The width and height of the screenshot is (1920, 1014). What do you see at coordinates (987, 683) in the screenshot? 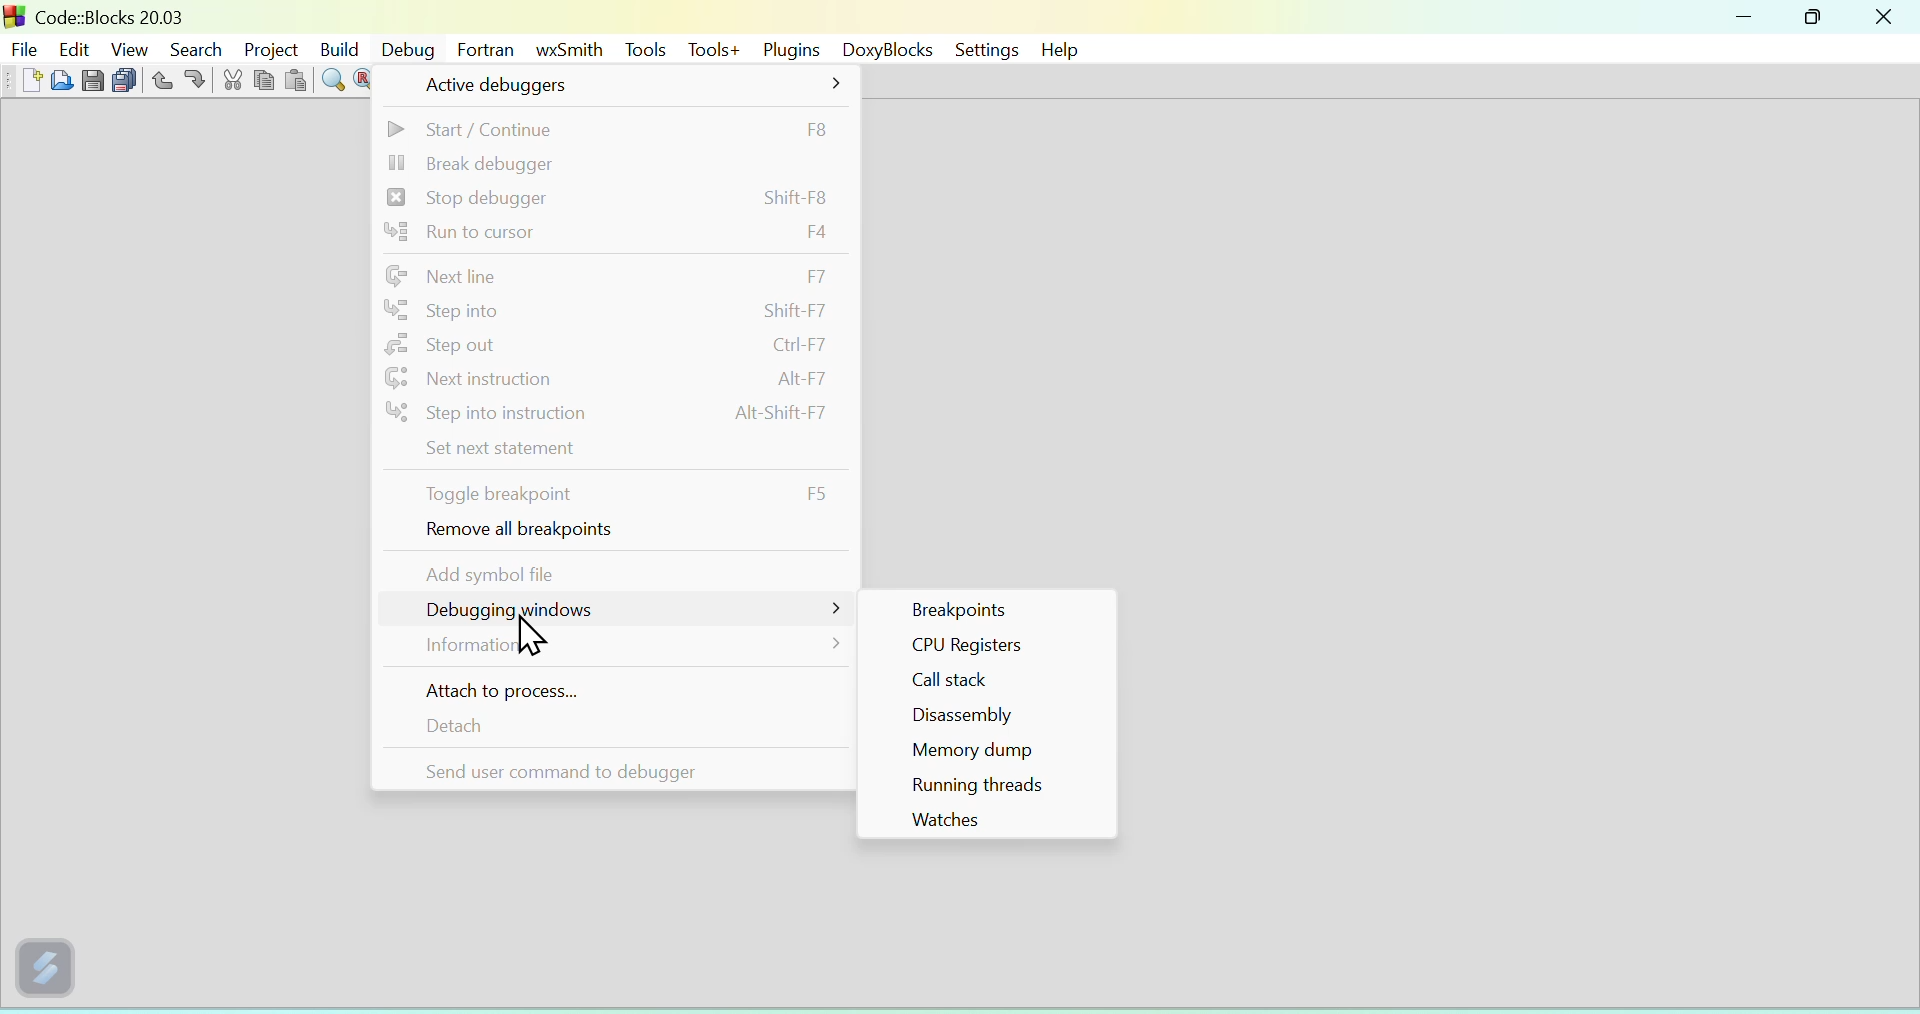
I see `Call stack` at bounding box center [987, 683].